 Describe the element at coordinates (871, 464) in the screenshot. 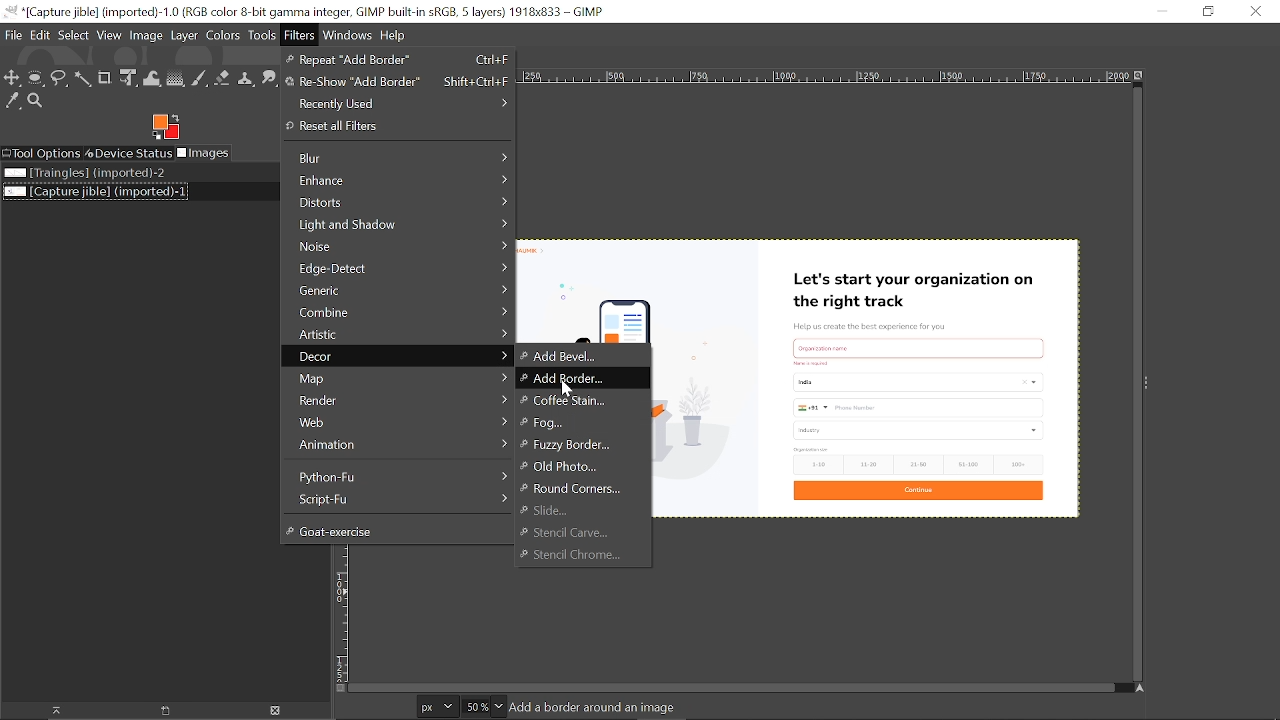

I see `11-20` at that location.